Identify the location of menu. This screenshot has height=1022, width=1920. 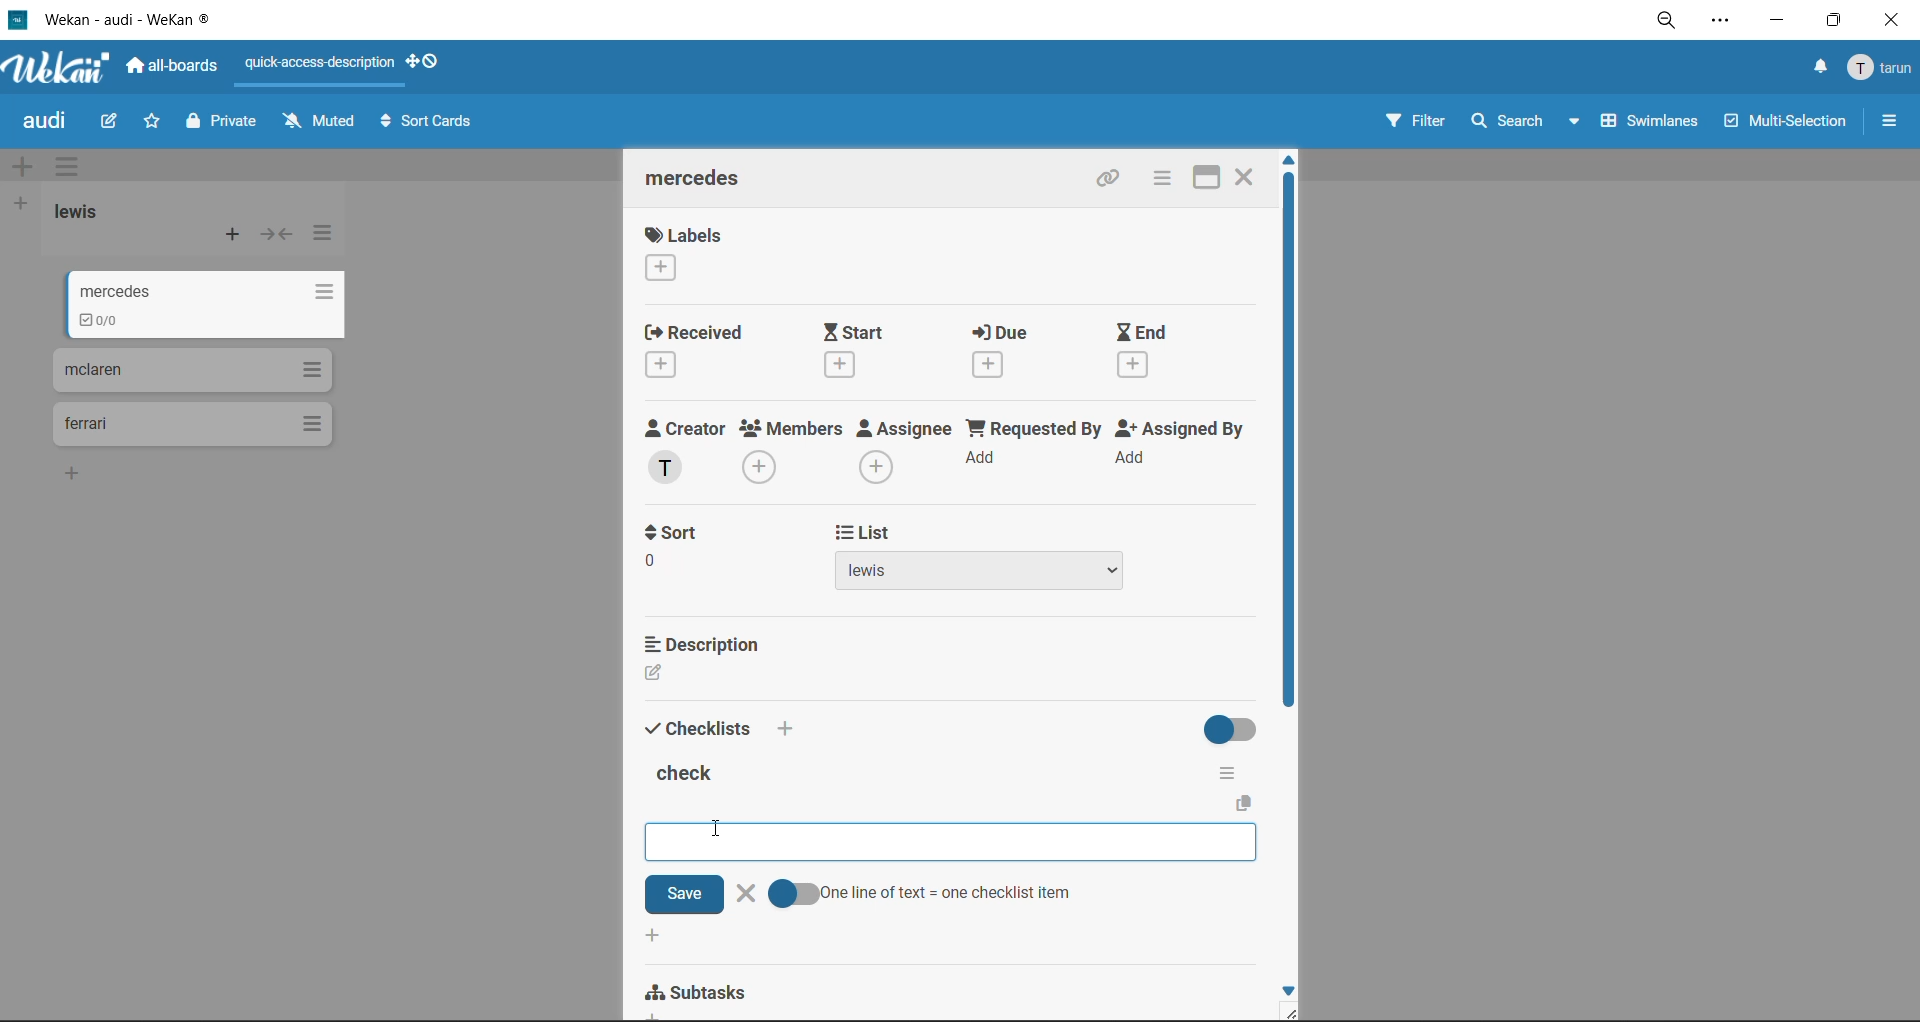
(1882, 69).